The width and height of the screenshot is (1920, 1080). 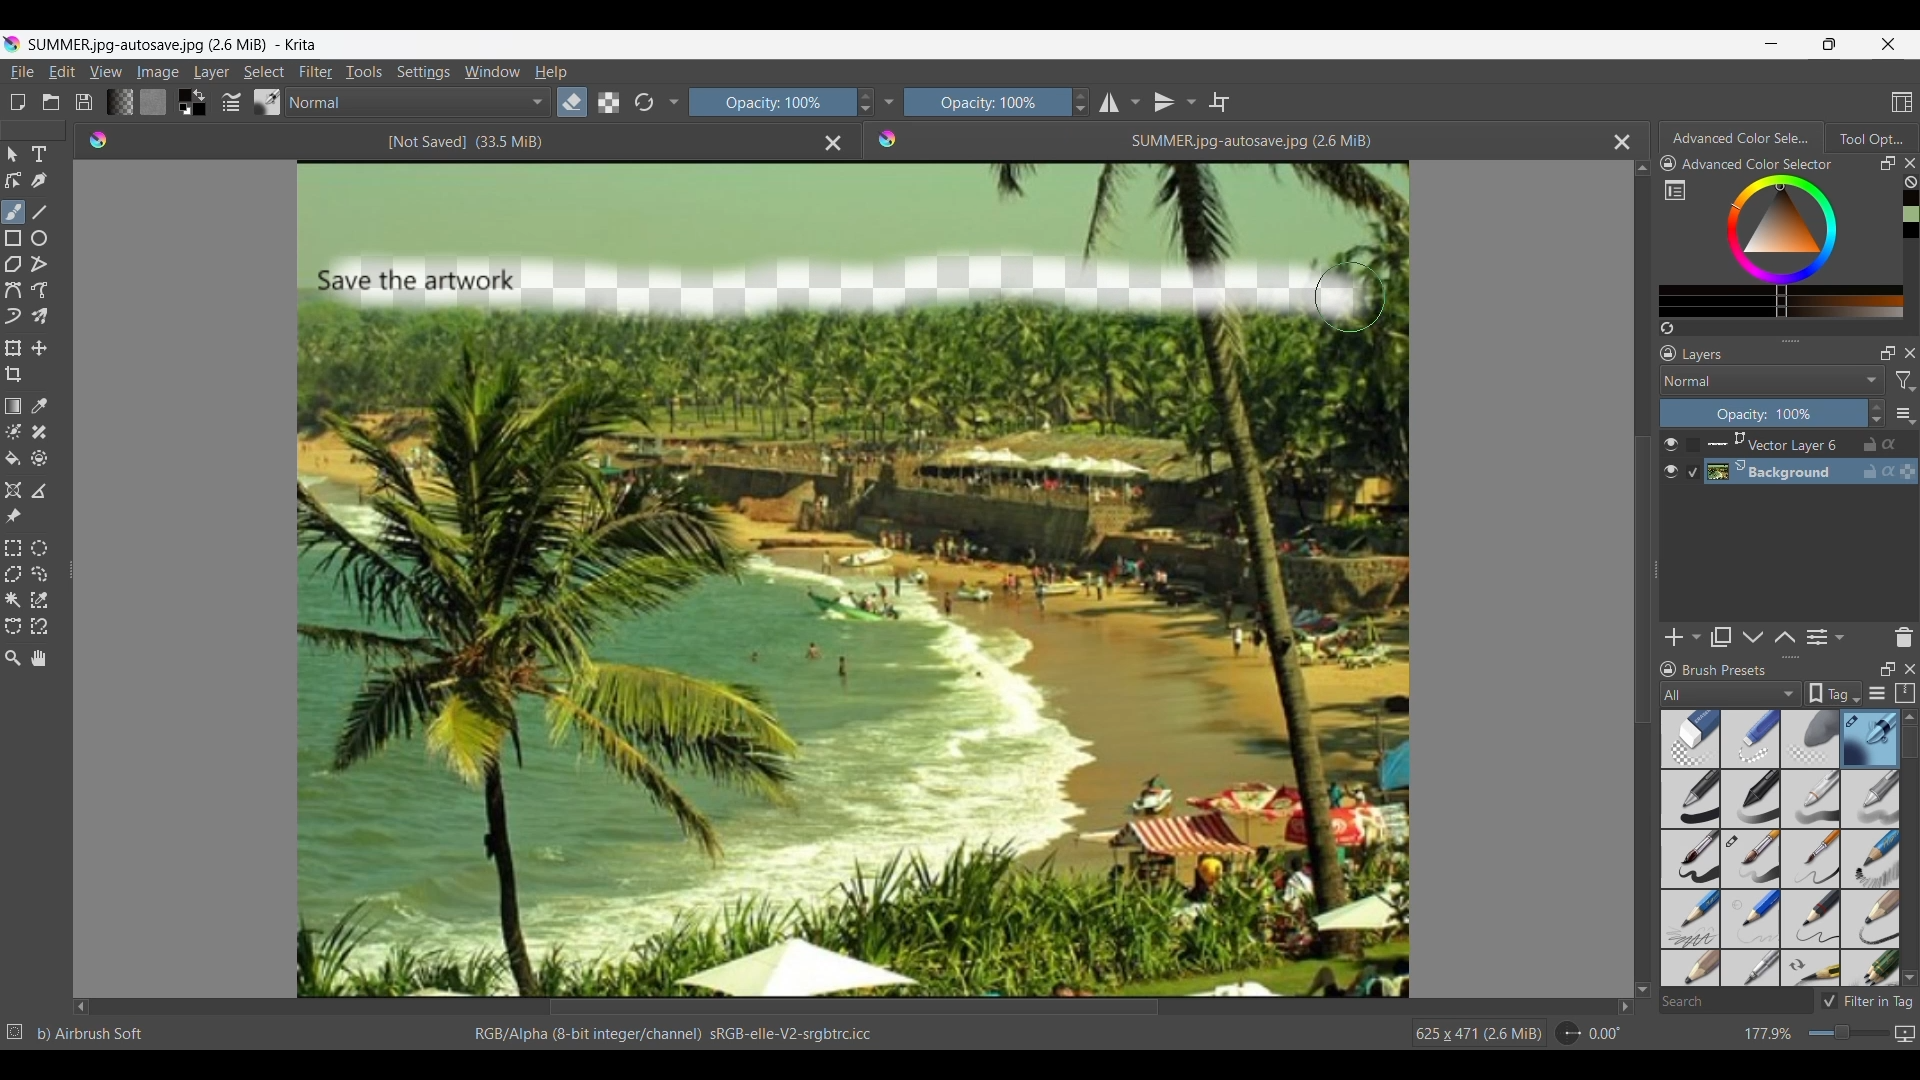 I want to click on Change height of panels attached to this line, so click(x=1789, y=340).